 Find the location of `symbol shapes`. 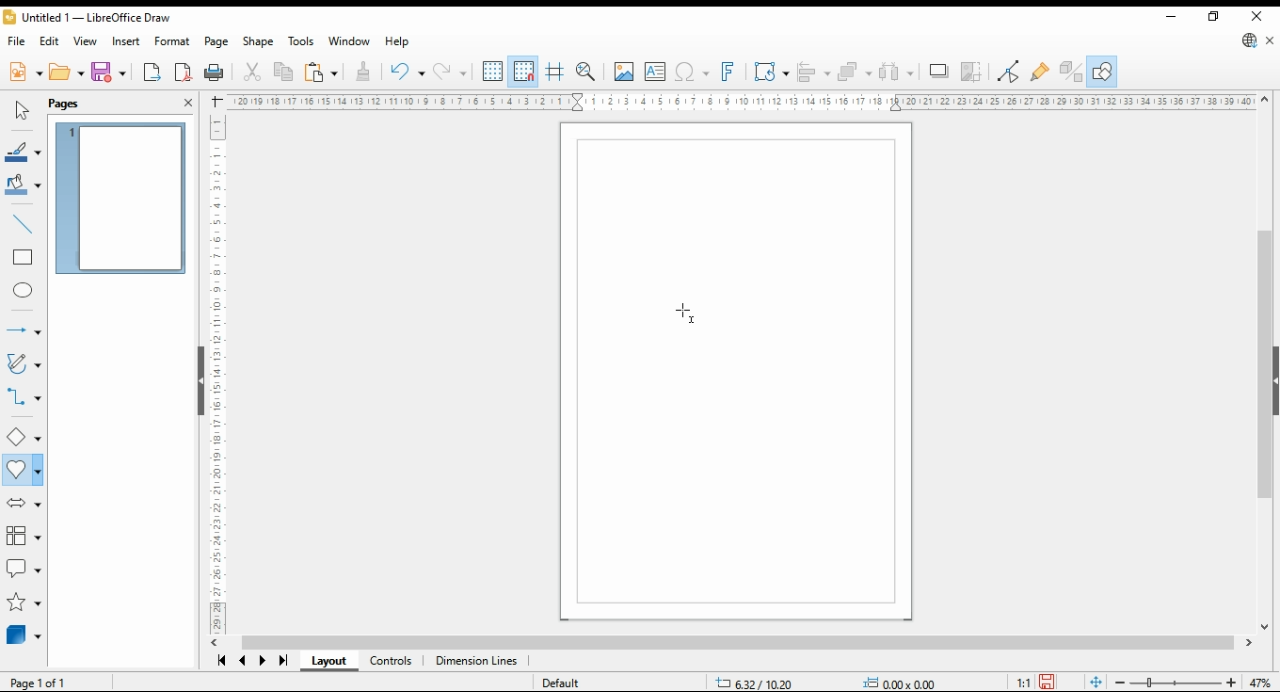

symbol shapes is located at coordinates (22, 471).